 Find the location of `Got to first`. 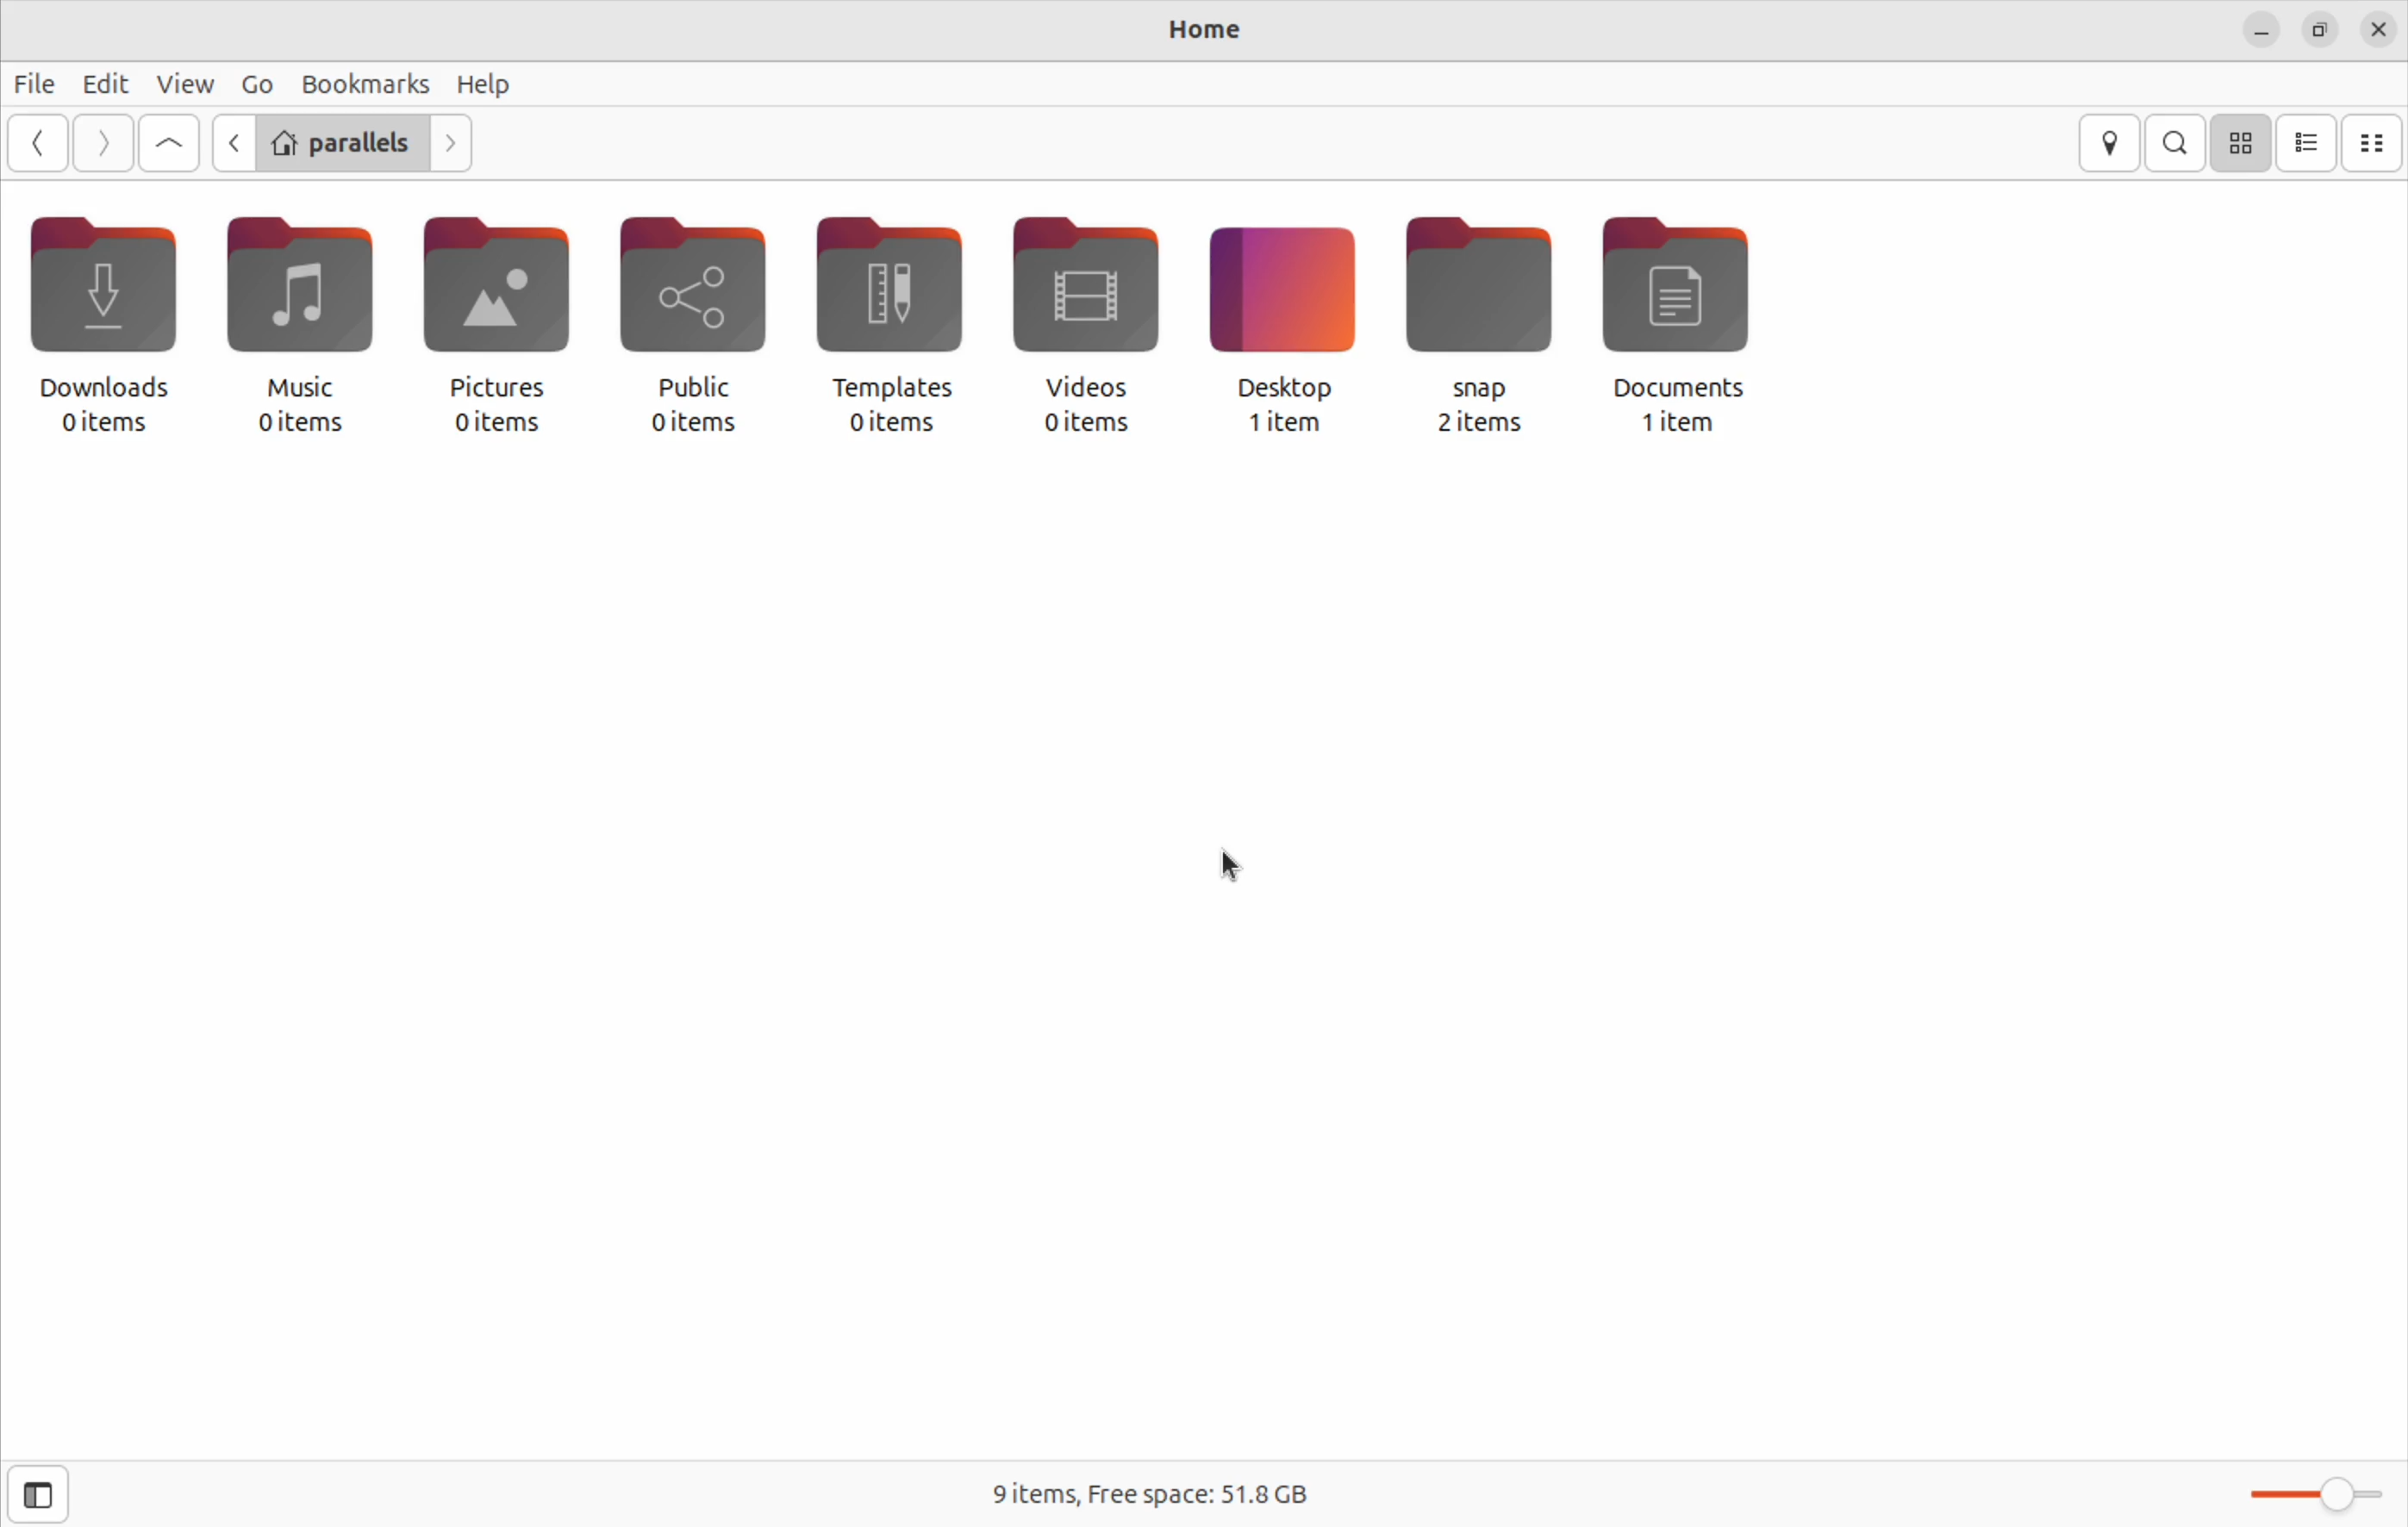

Got to first is located at coordinates (172, 143).